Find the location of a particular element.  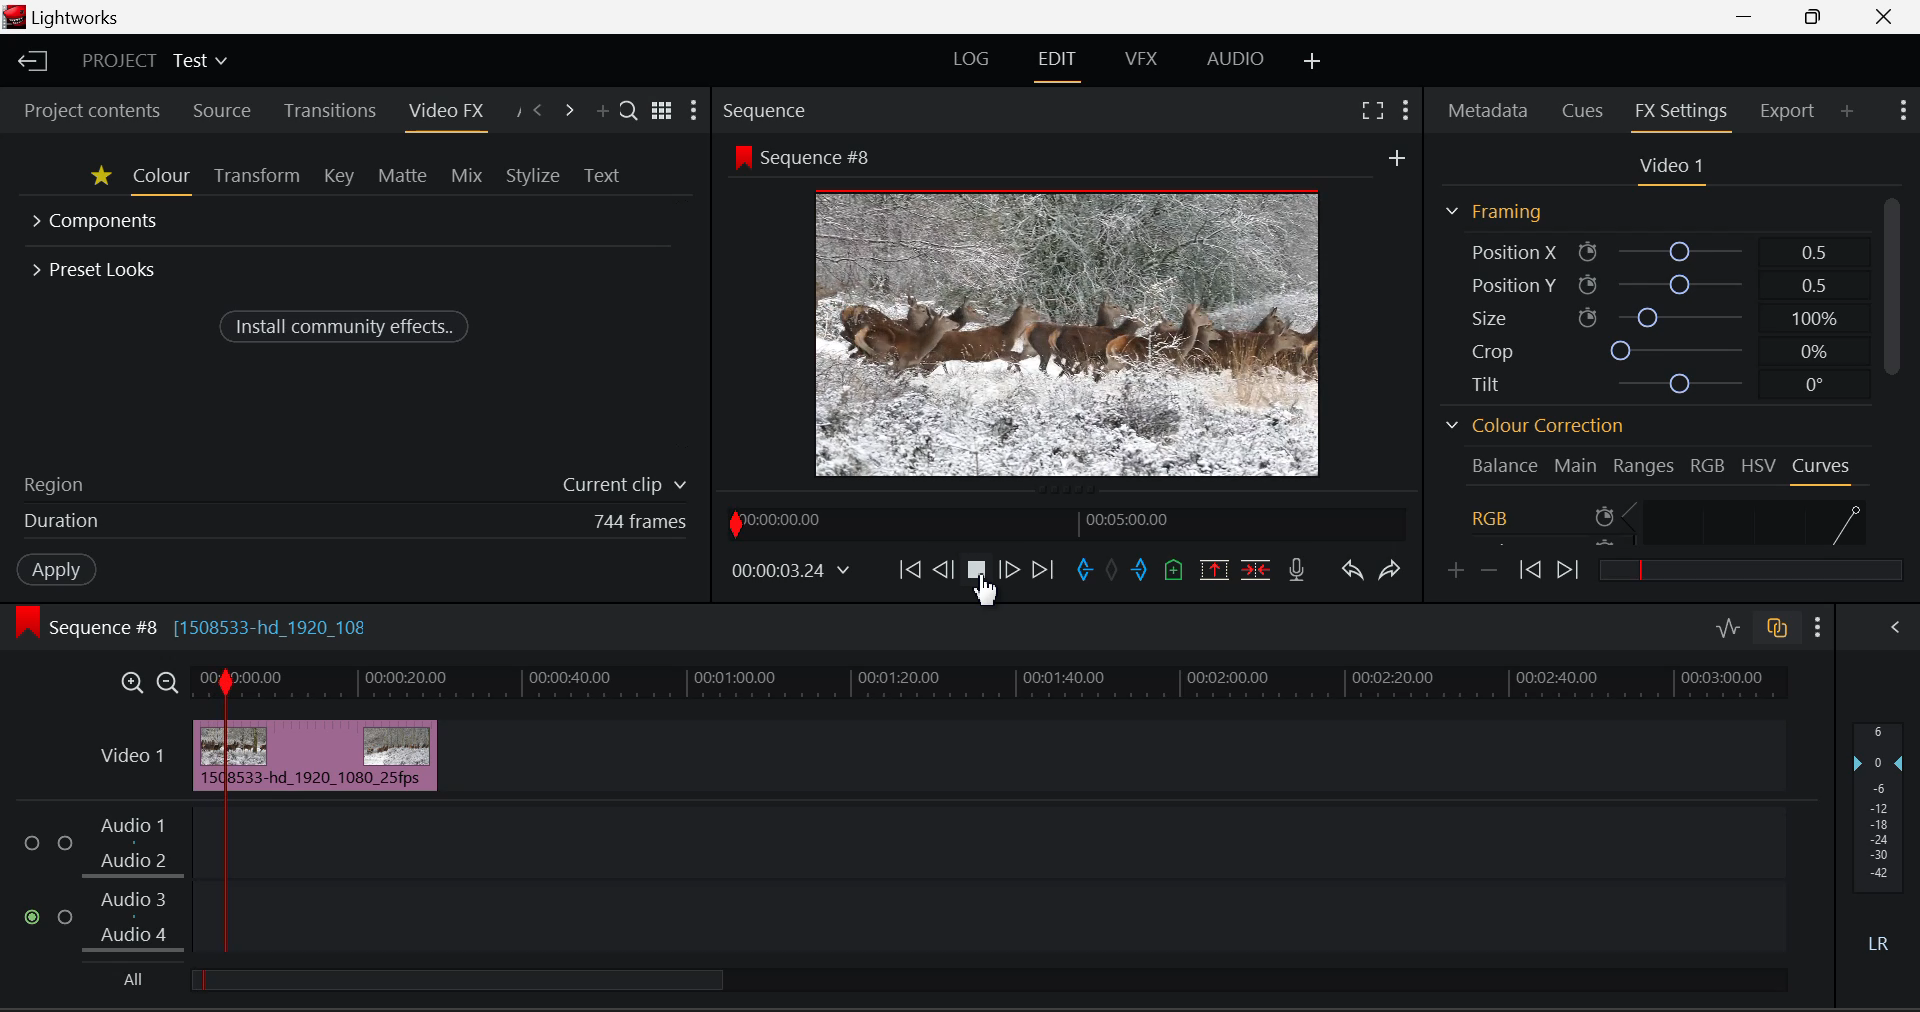

Record Voiceover is located at coordinates (1295, 572).